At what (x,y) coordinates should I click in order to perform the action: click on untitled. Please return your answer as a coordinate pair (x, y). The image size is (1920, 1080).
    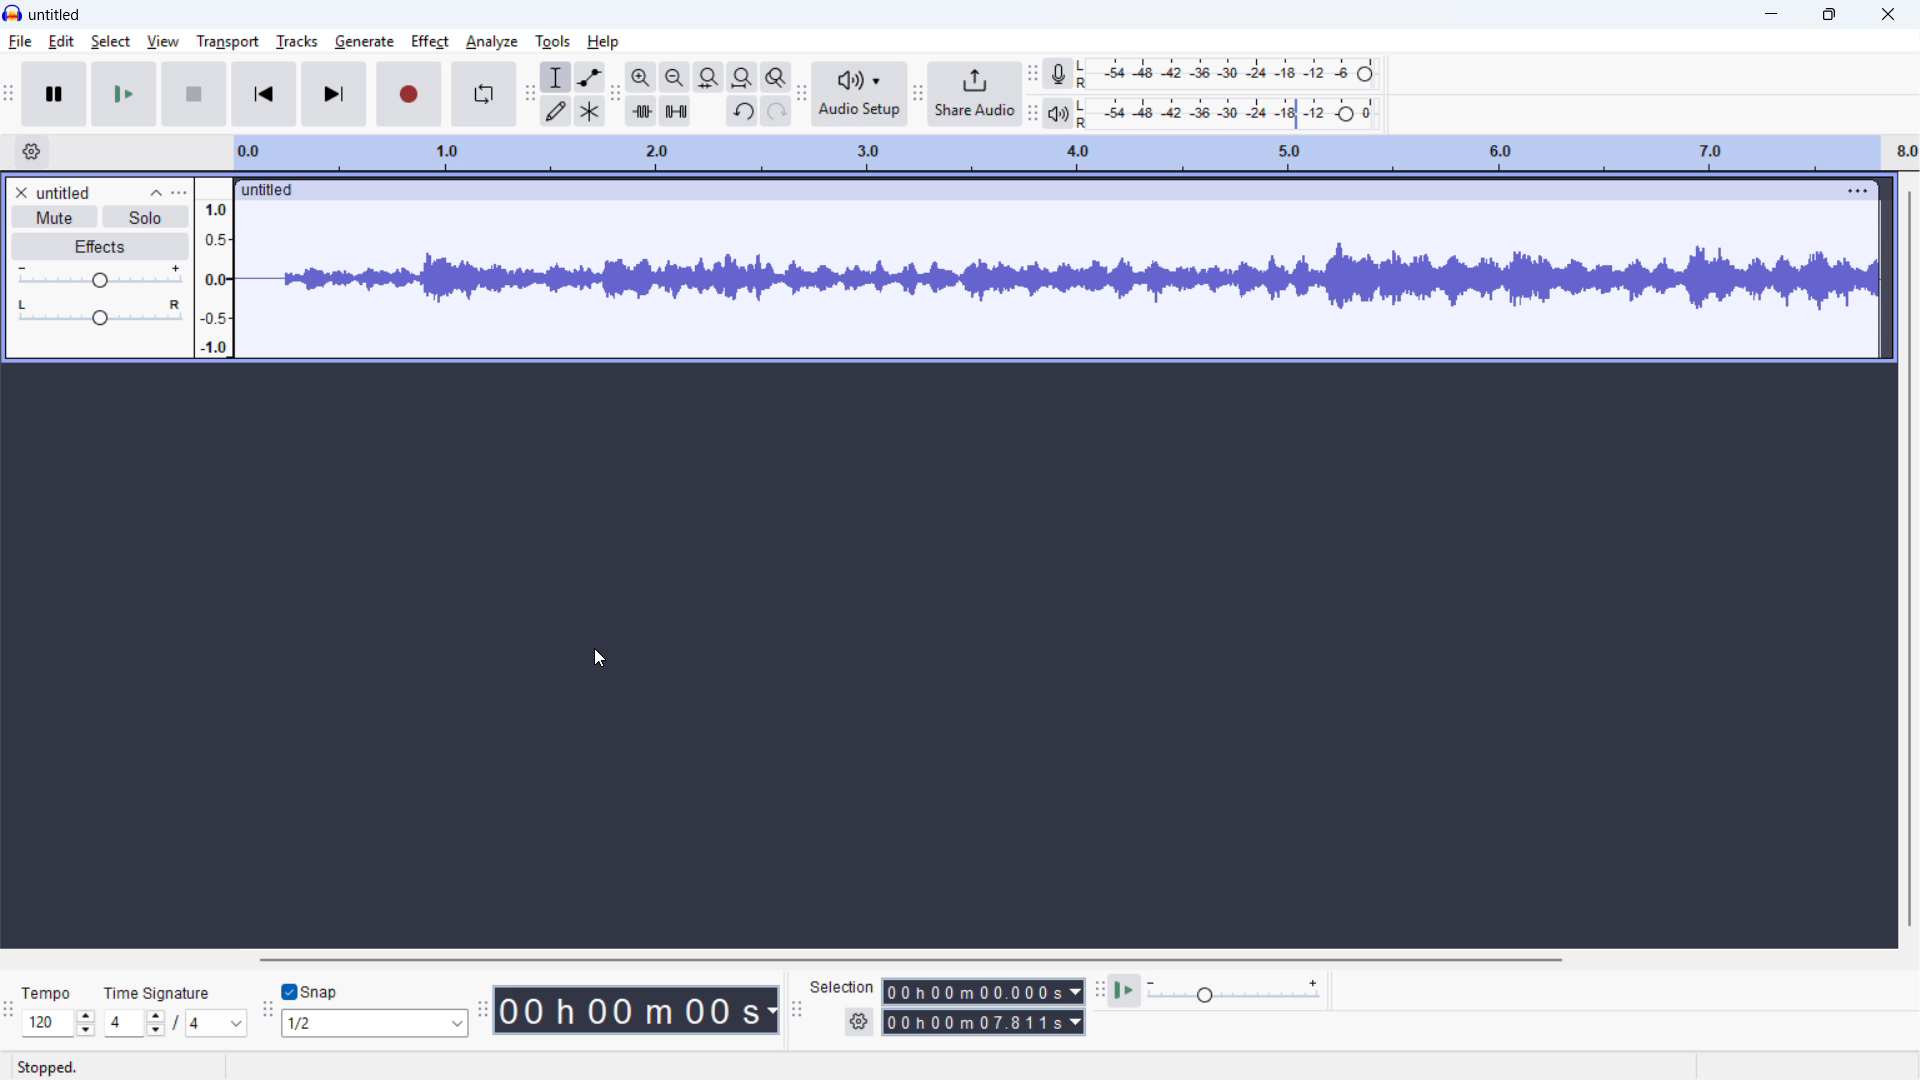
    Looking at the image, I should click on (54, 15).